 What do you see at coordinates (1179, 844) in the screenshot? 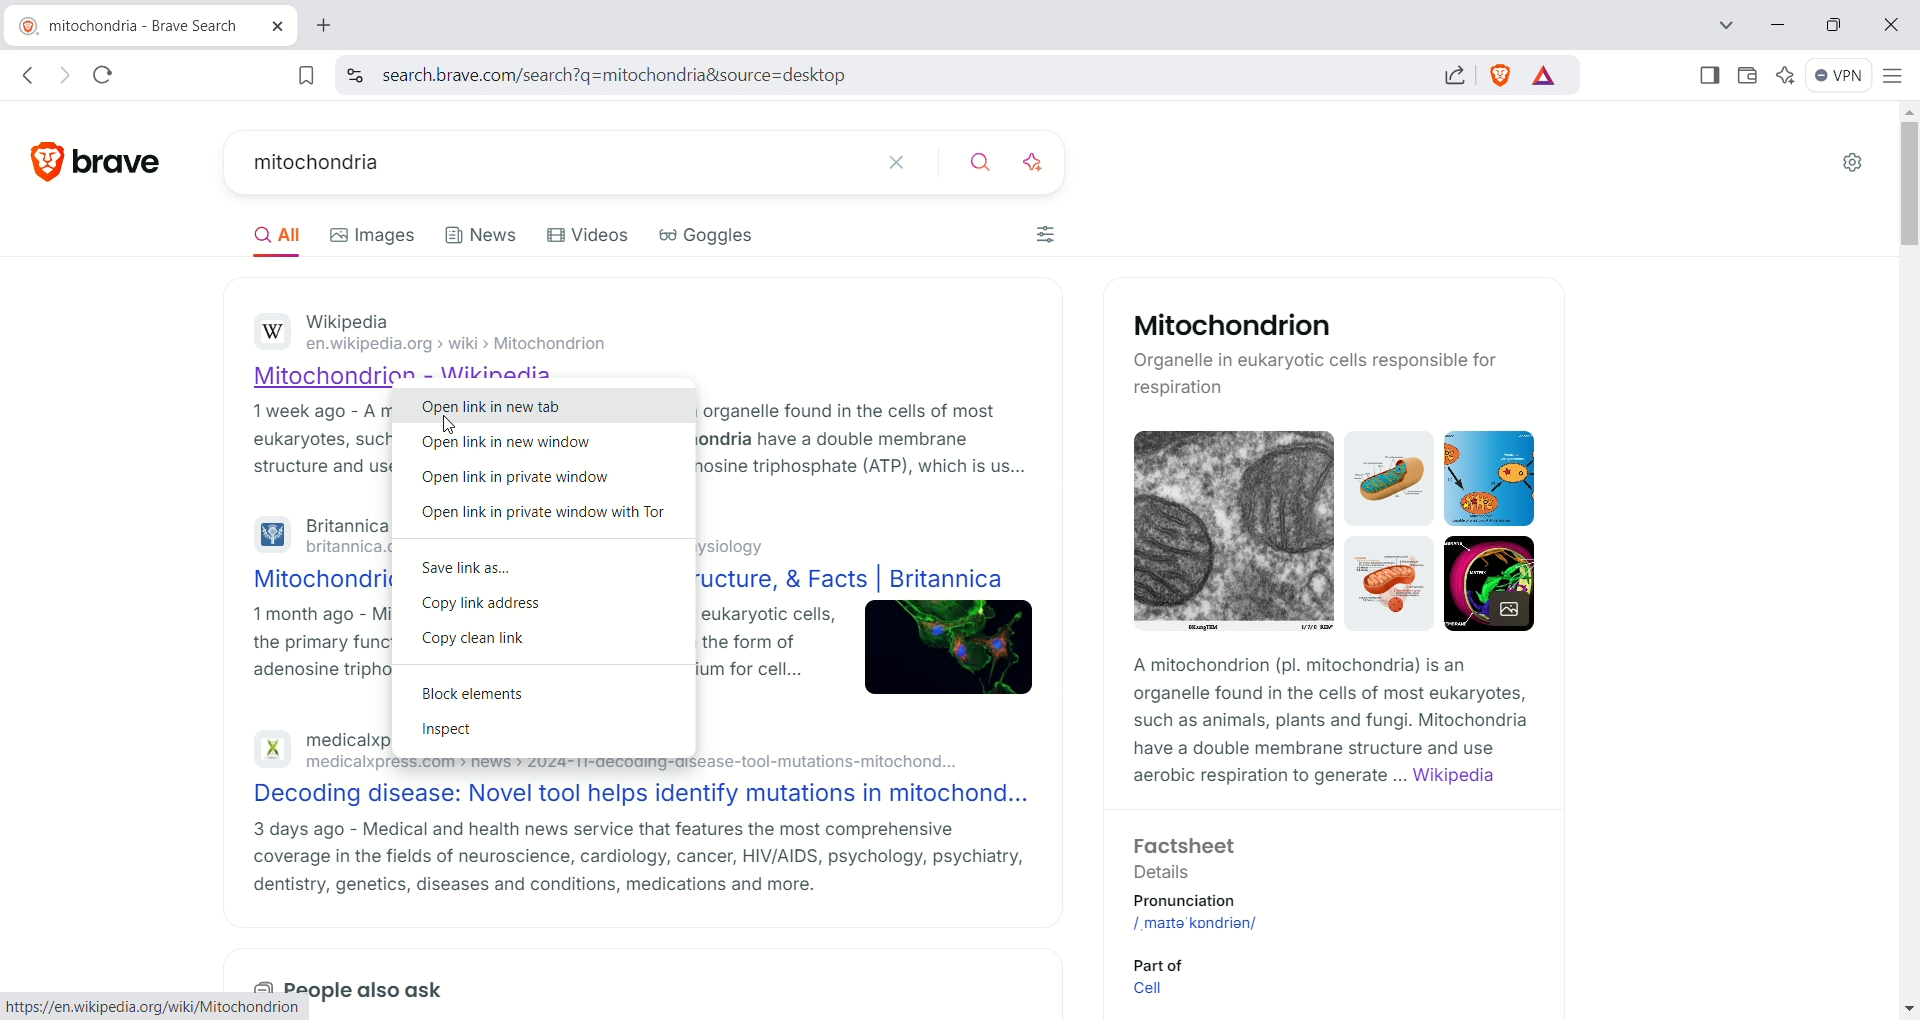
I see `Factsheet` at bounding box center [1179, 844].